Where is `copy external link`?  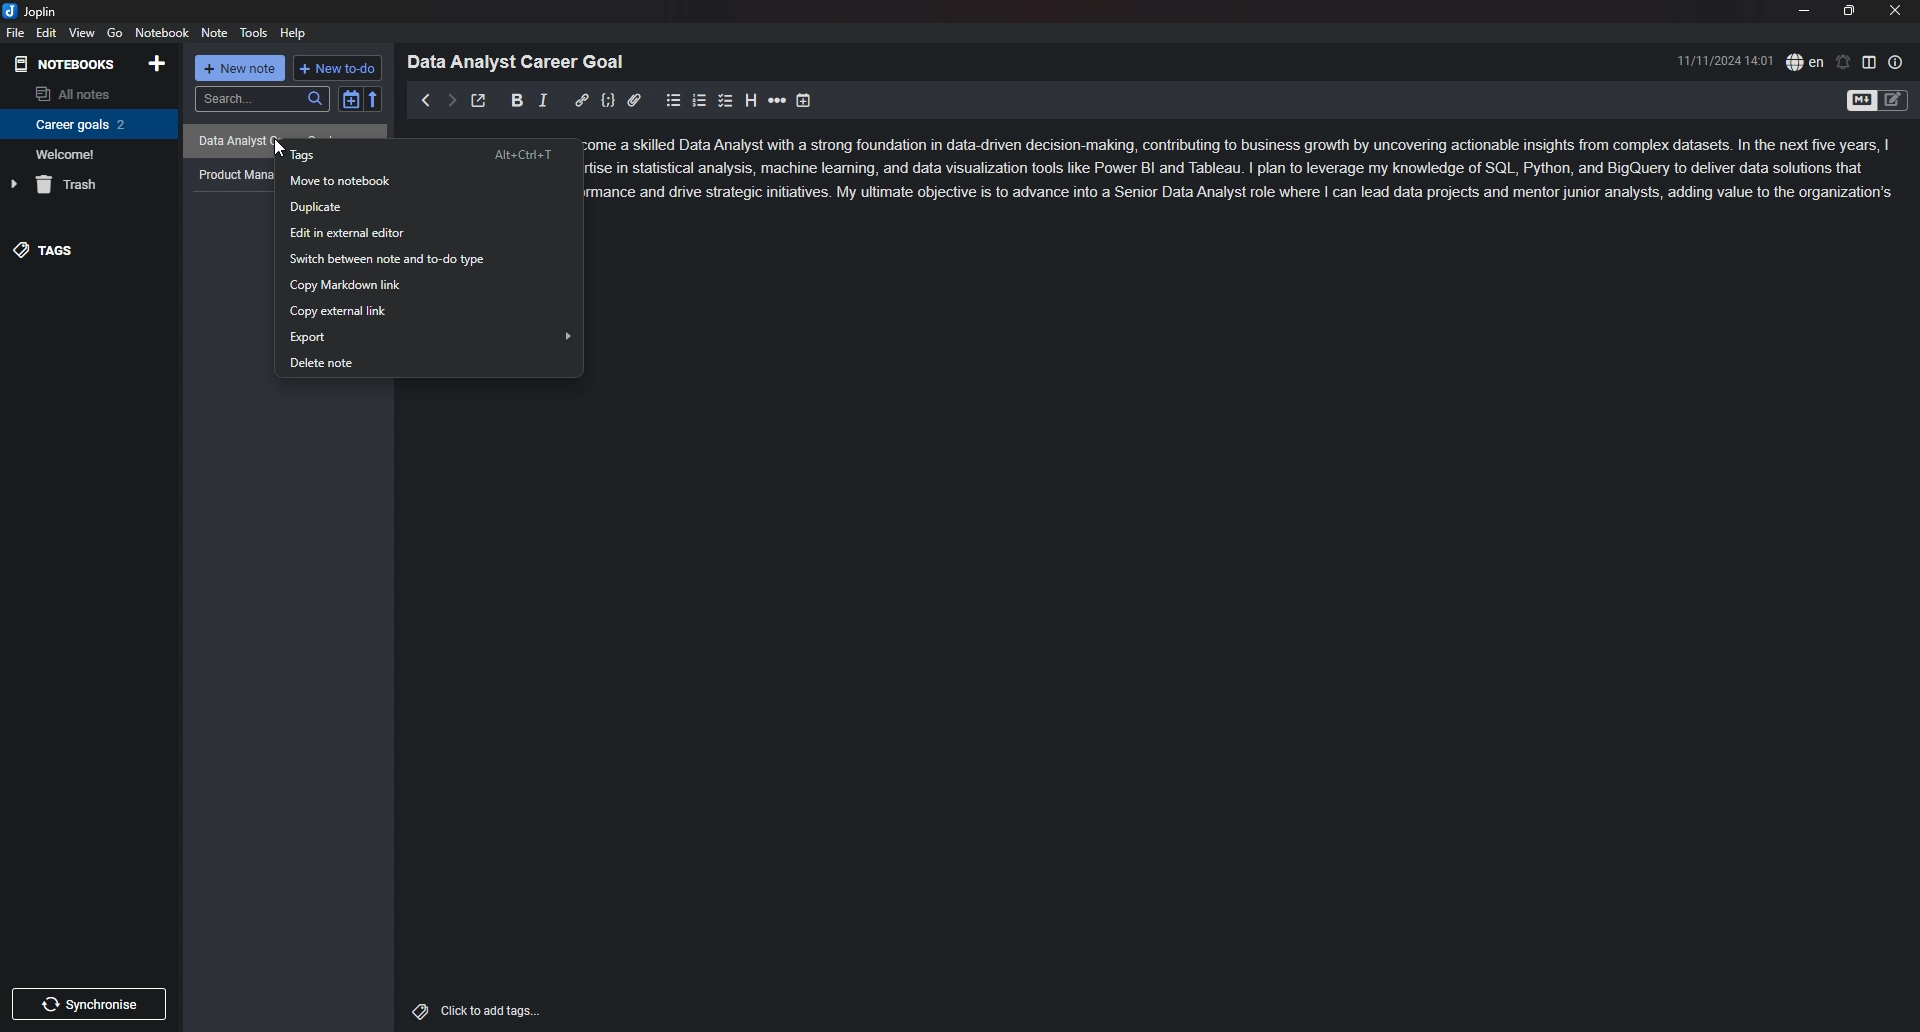 copy external link is located at coordinates (426, 312).